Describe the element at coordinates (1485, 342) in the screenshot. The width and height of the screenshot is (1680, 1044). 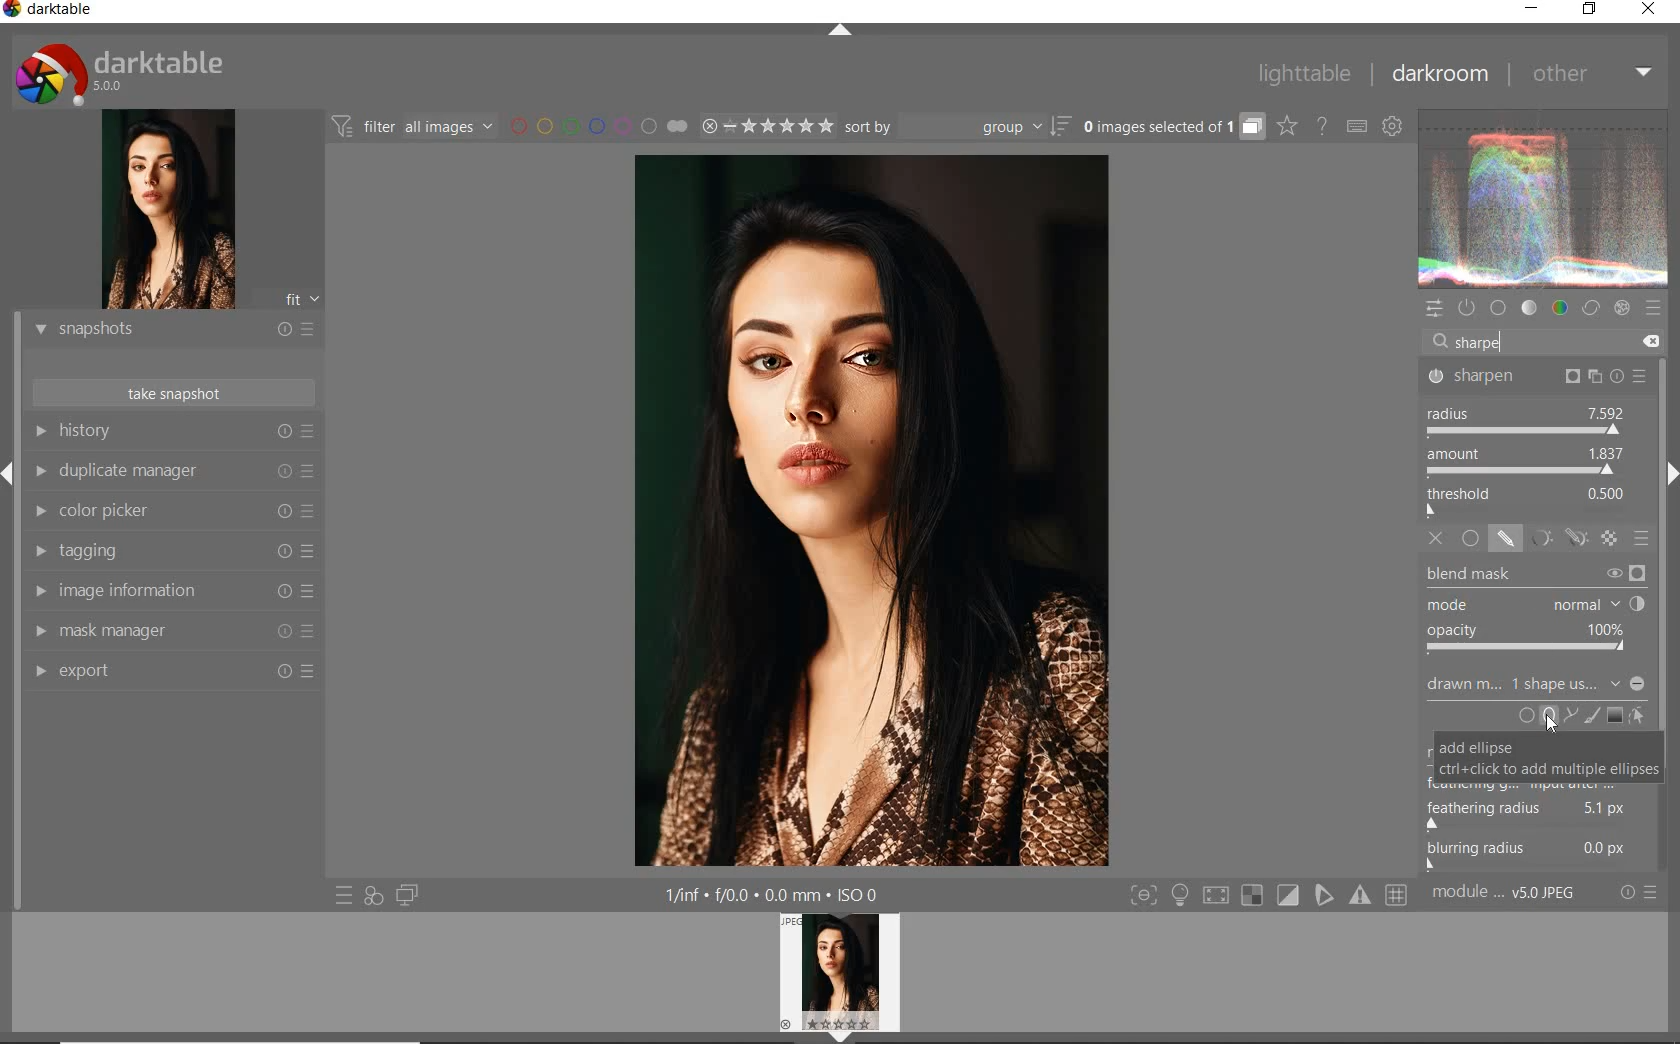
I see `INPUT VALUE` at that location.